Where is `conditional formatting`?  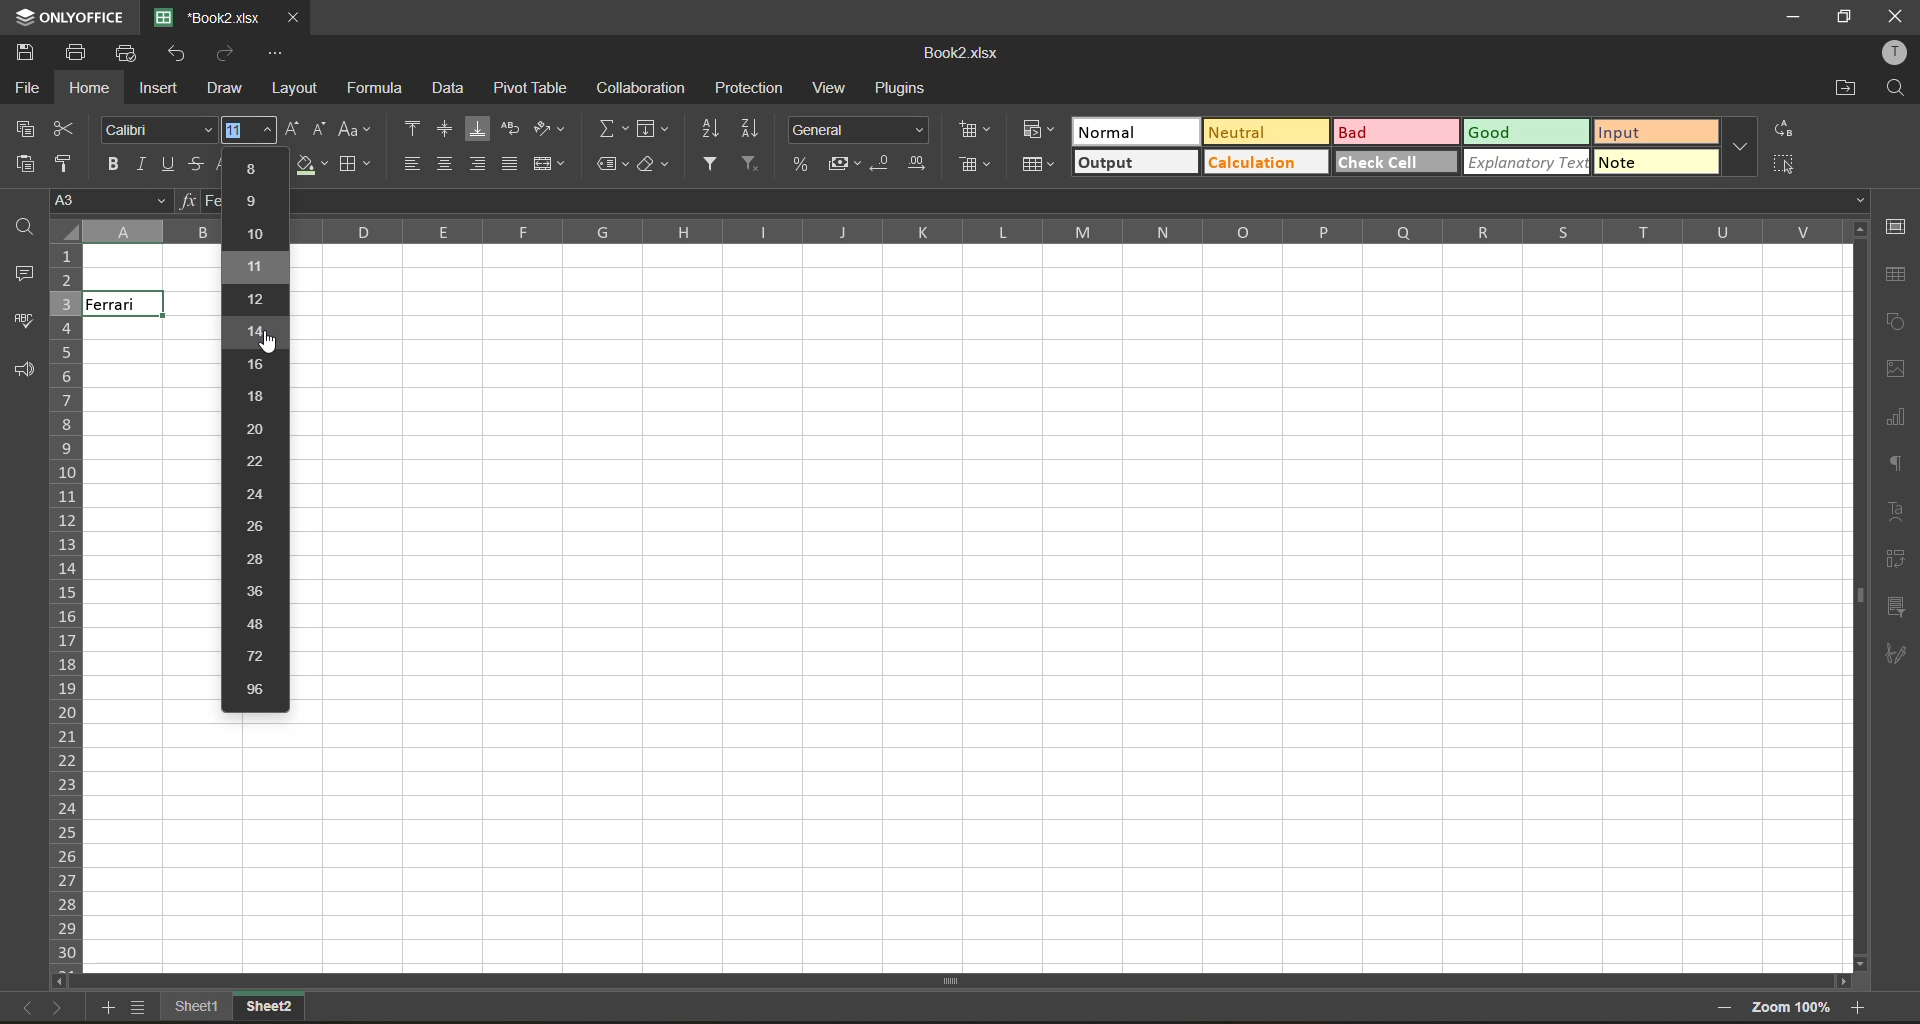
conditional formatting is located at coordinates (1040, 131).